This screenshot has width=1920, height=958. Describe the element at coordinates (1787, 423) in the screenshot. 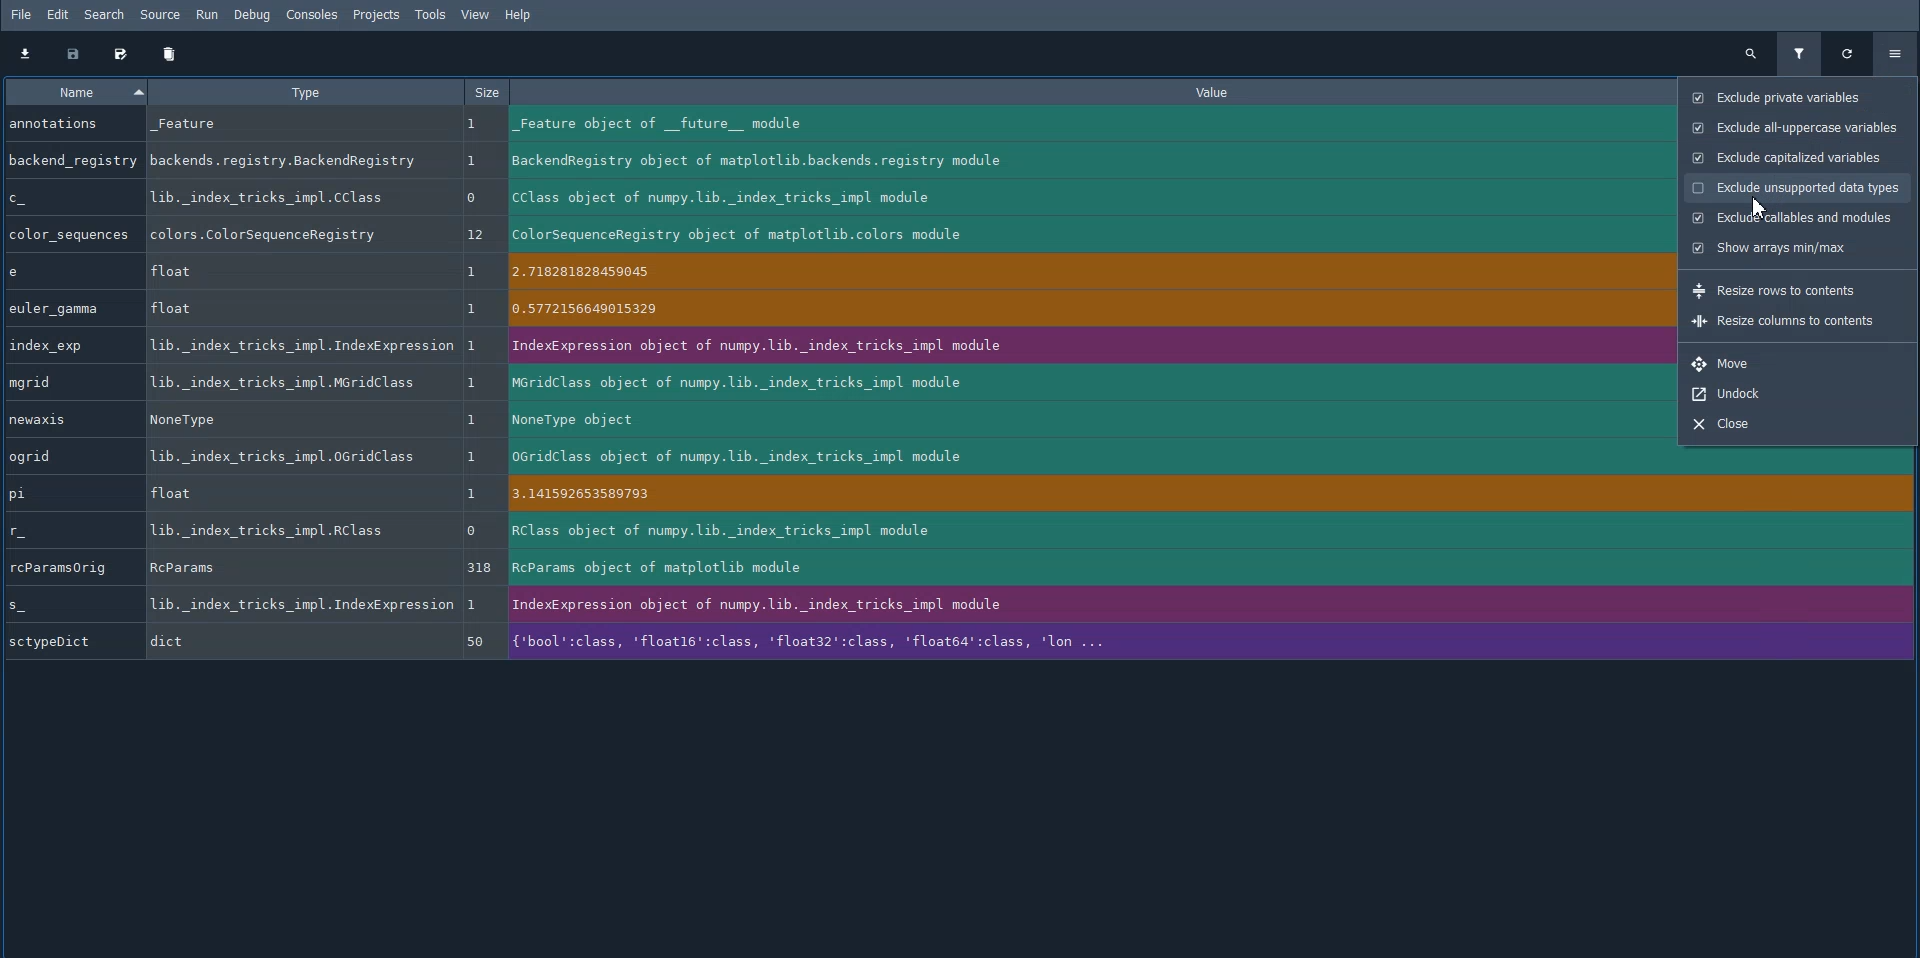

I see `Close` at that location.